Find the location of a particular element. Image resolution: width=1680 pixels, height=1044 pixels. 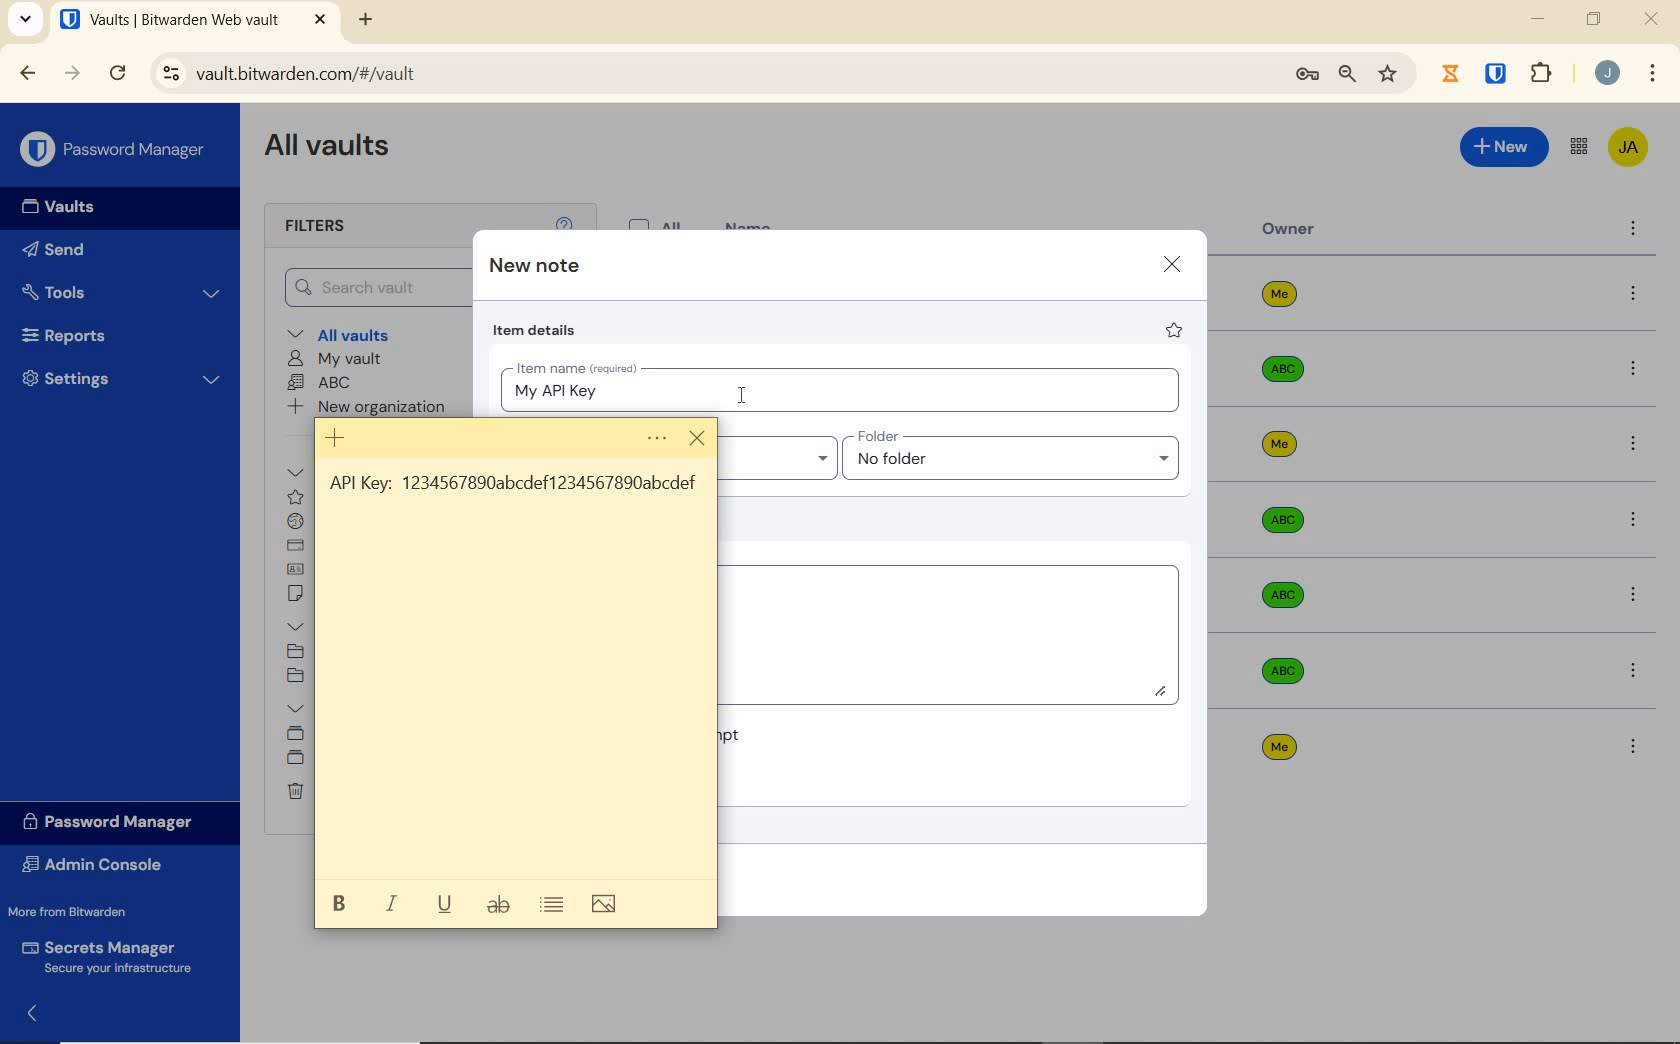

SOCIAL MEDIA is located at coordinates (297, 652).